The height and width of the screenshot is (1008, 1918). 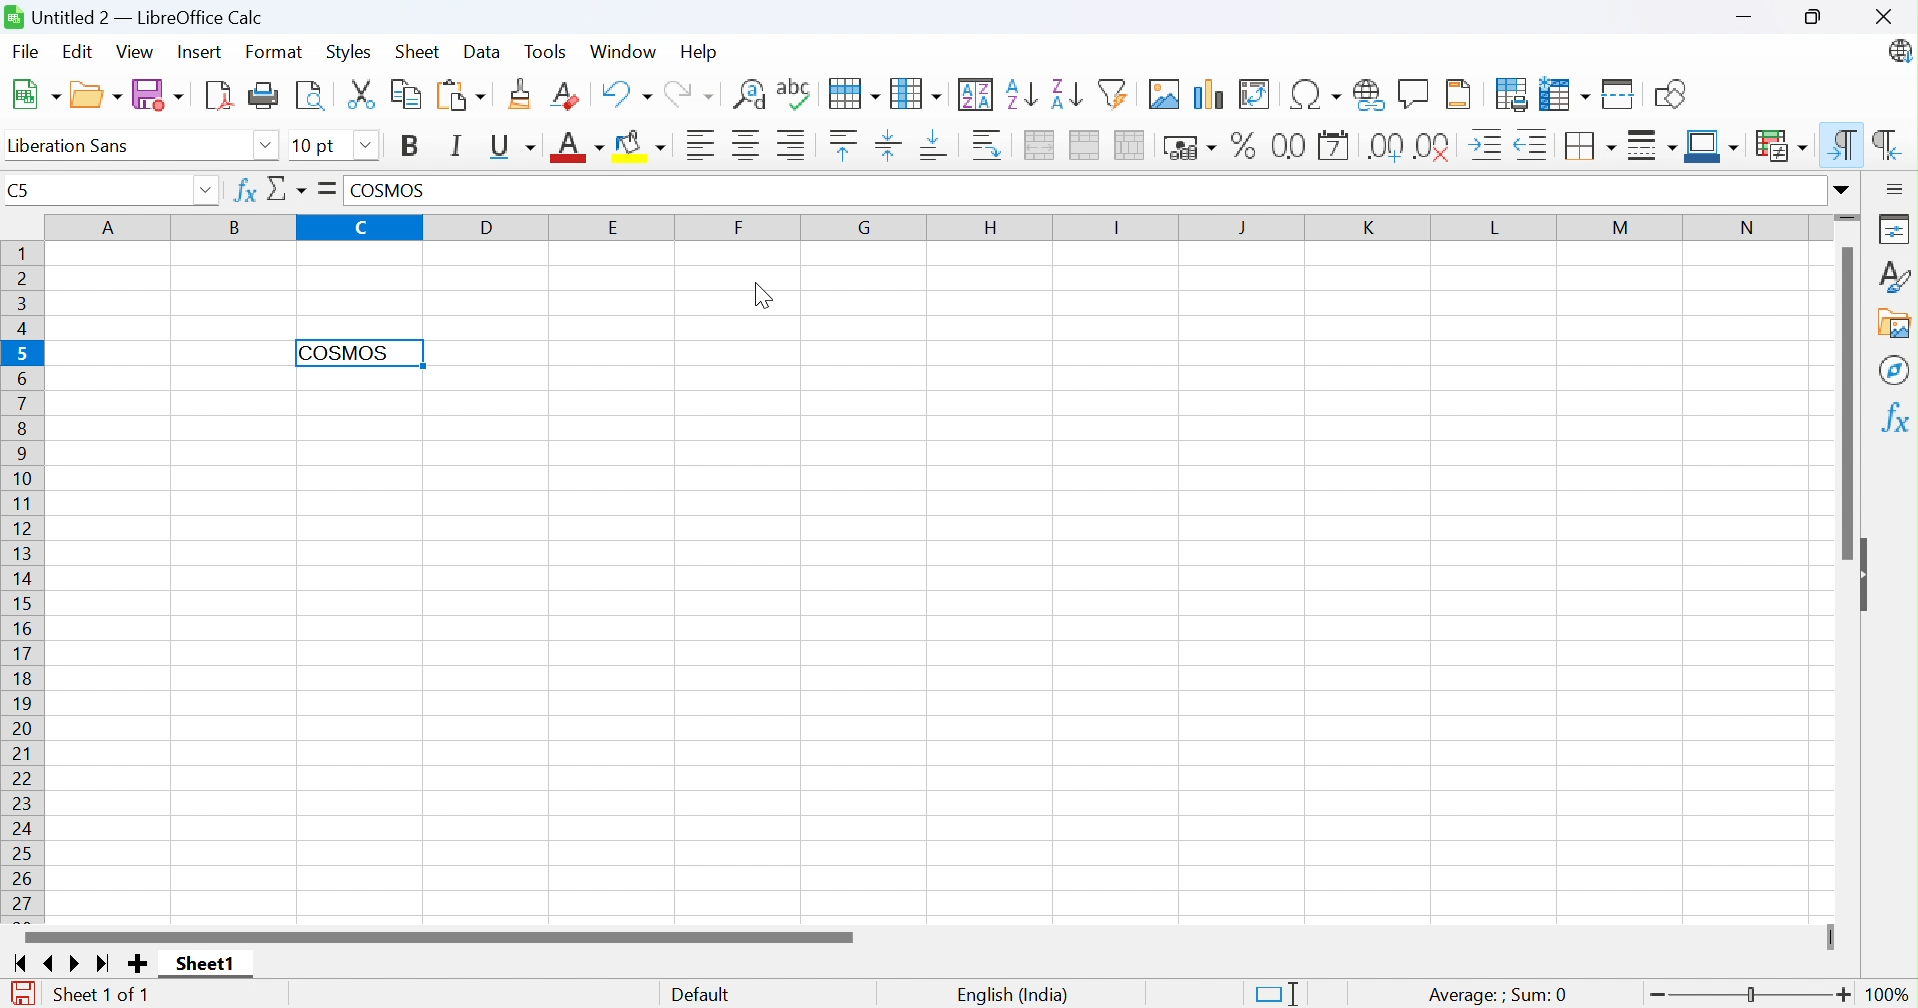 What do you see at coordinates (352, 355) in the screenshot?
I see `Text converted to uppercase` at bounding box center [352, 355].